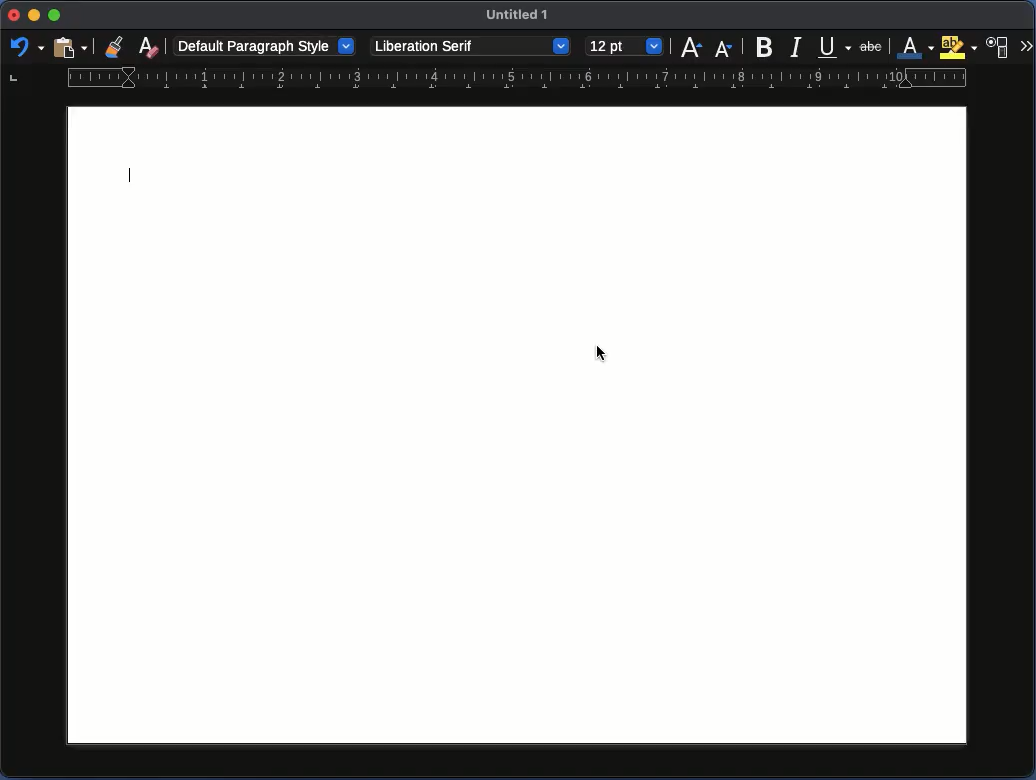  Describe the element at coordinates (70, 46) in the screenshot. I see `Clipboard` at that location.